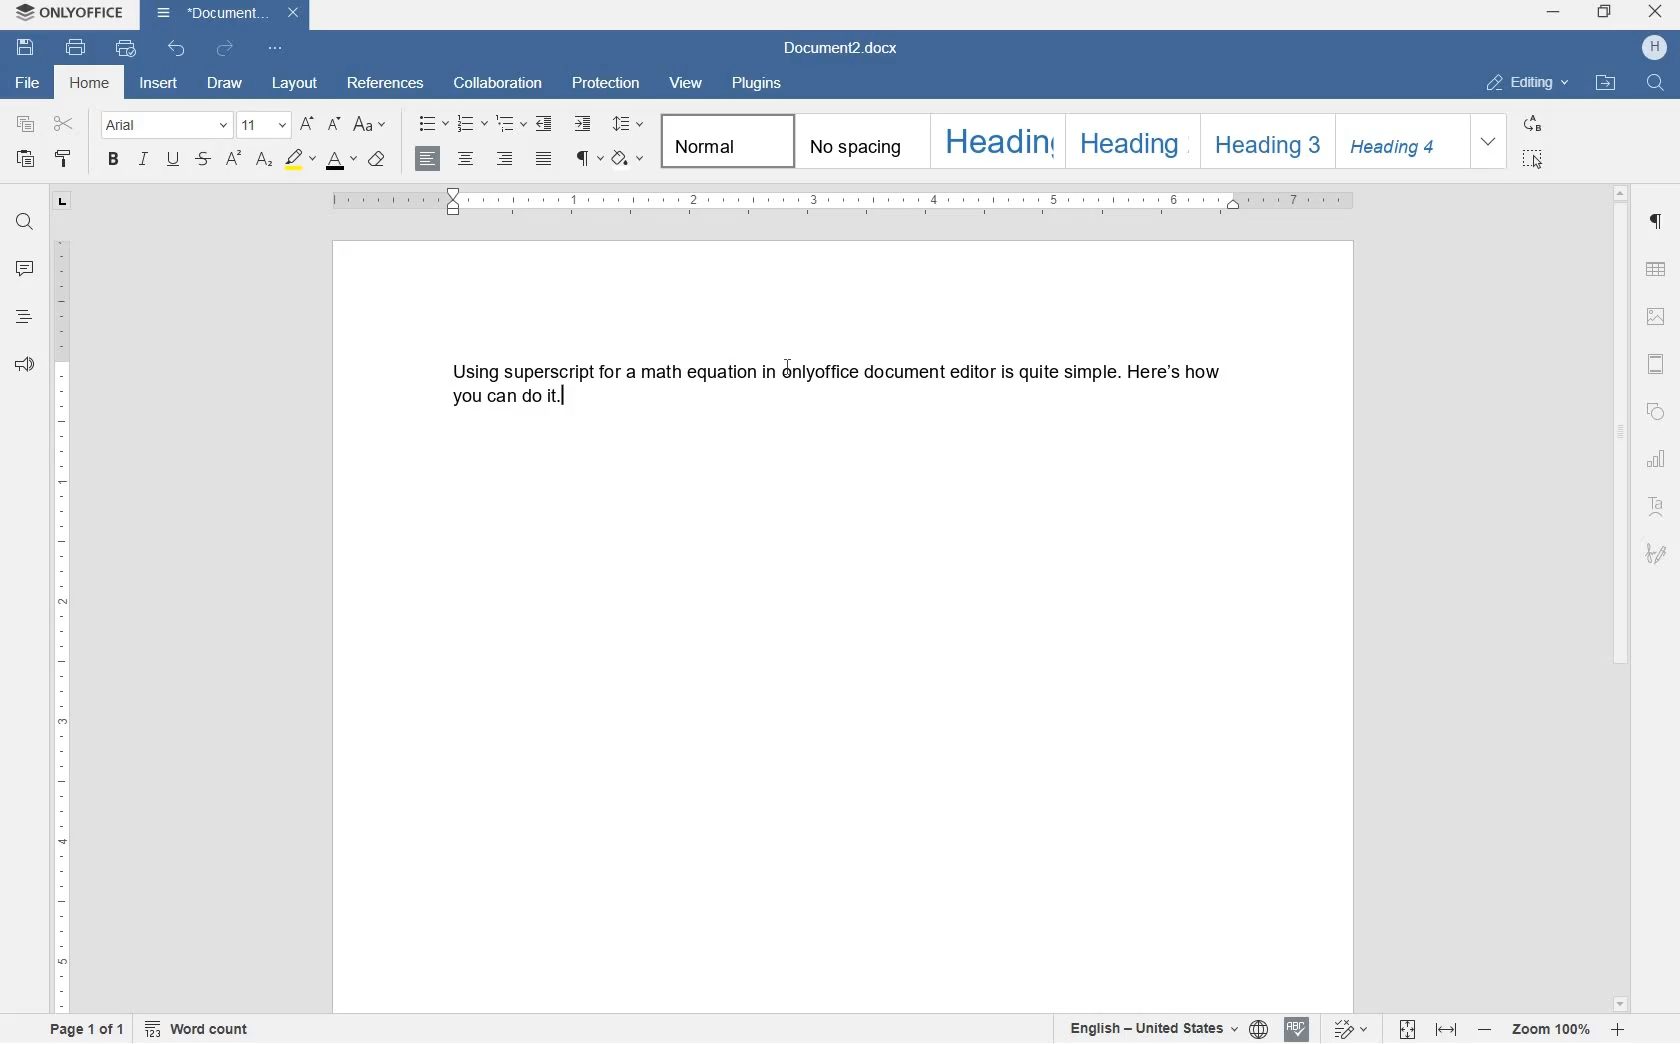 Image resolution: width=1680 pixels, height=1044 pixels. What do you see at coordinates (469, 159) in the screenshot?
I see `align center` at bounding box center [469, 159].